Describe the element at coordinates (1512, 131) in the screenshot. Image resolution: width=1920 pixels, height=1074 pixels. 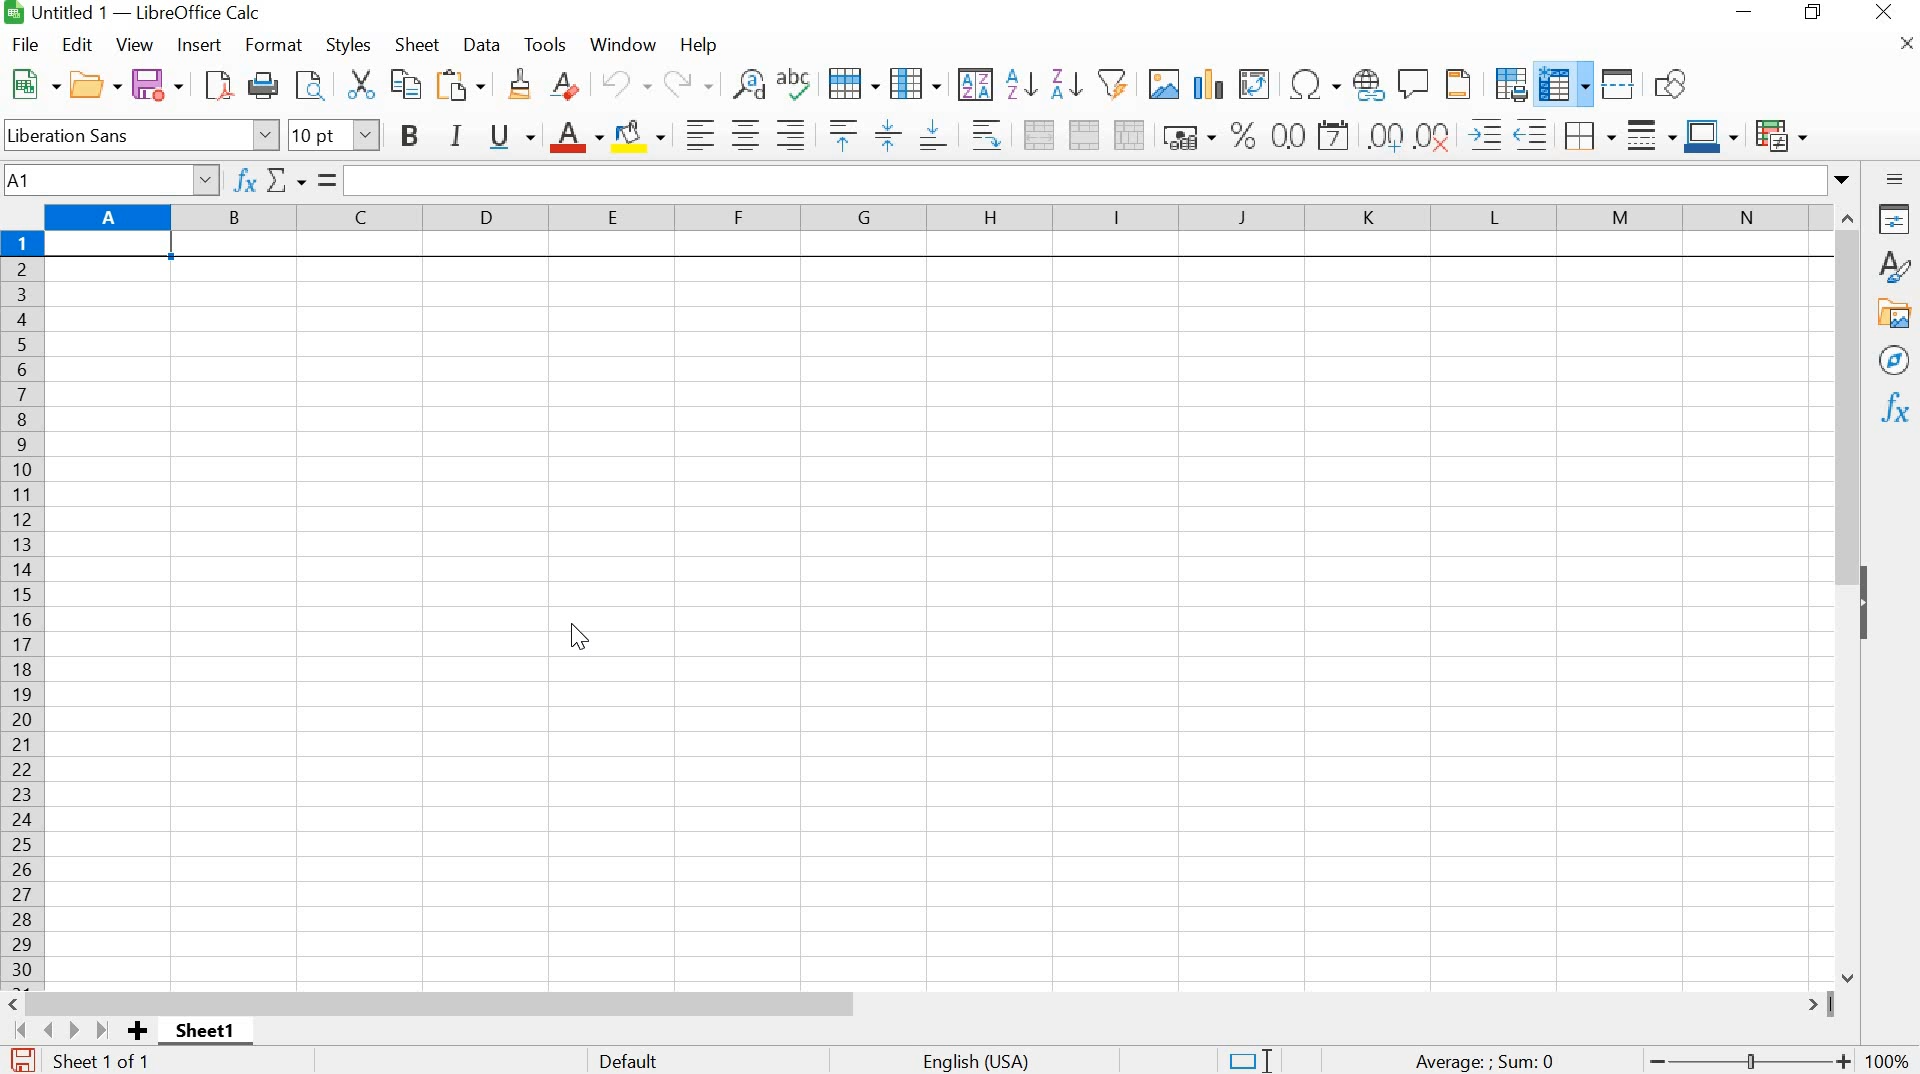
I see `INCREASE INDENT` at that location.